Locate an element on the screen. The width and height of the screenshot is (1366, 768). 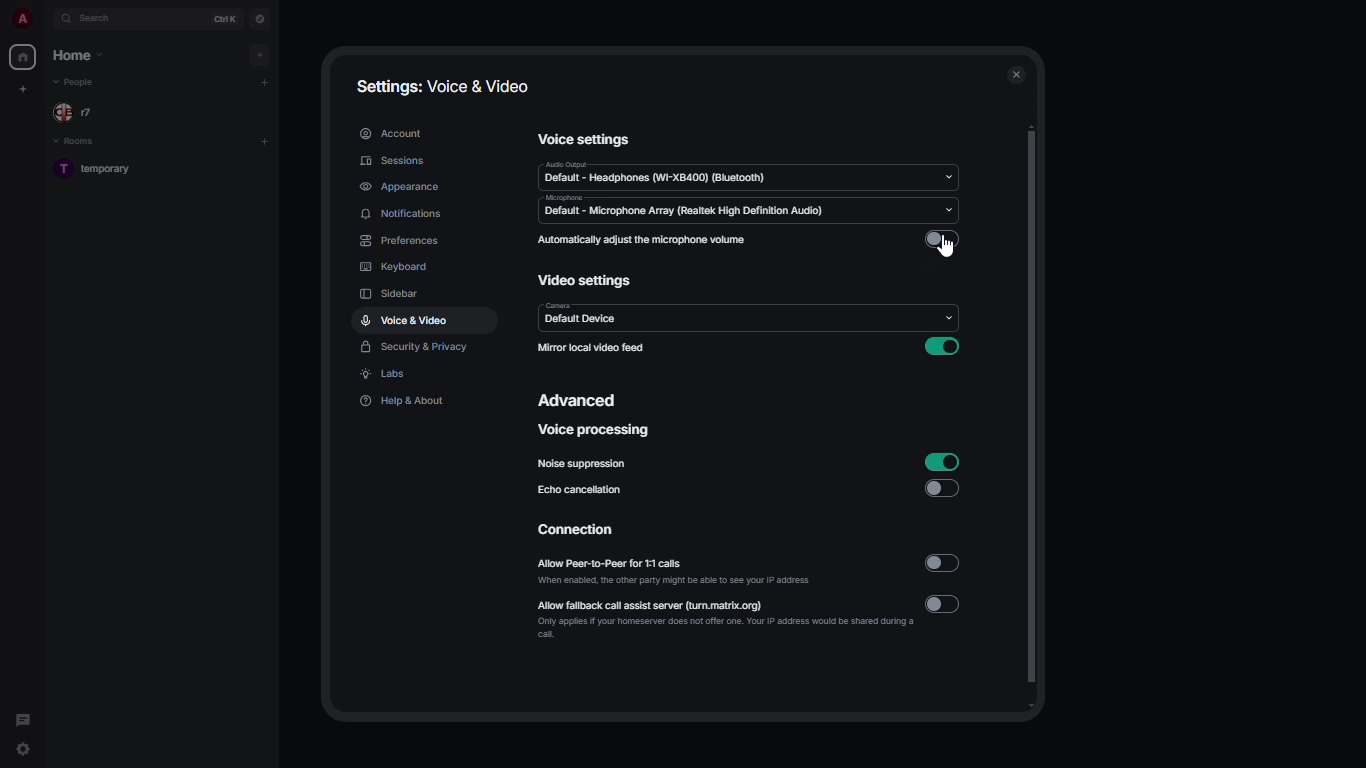
drop down is located at coordinates (947, 317).